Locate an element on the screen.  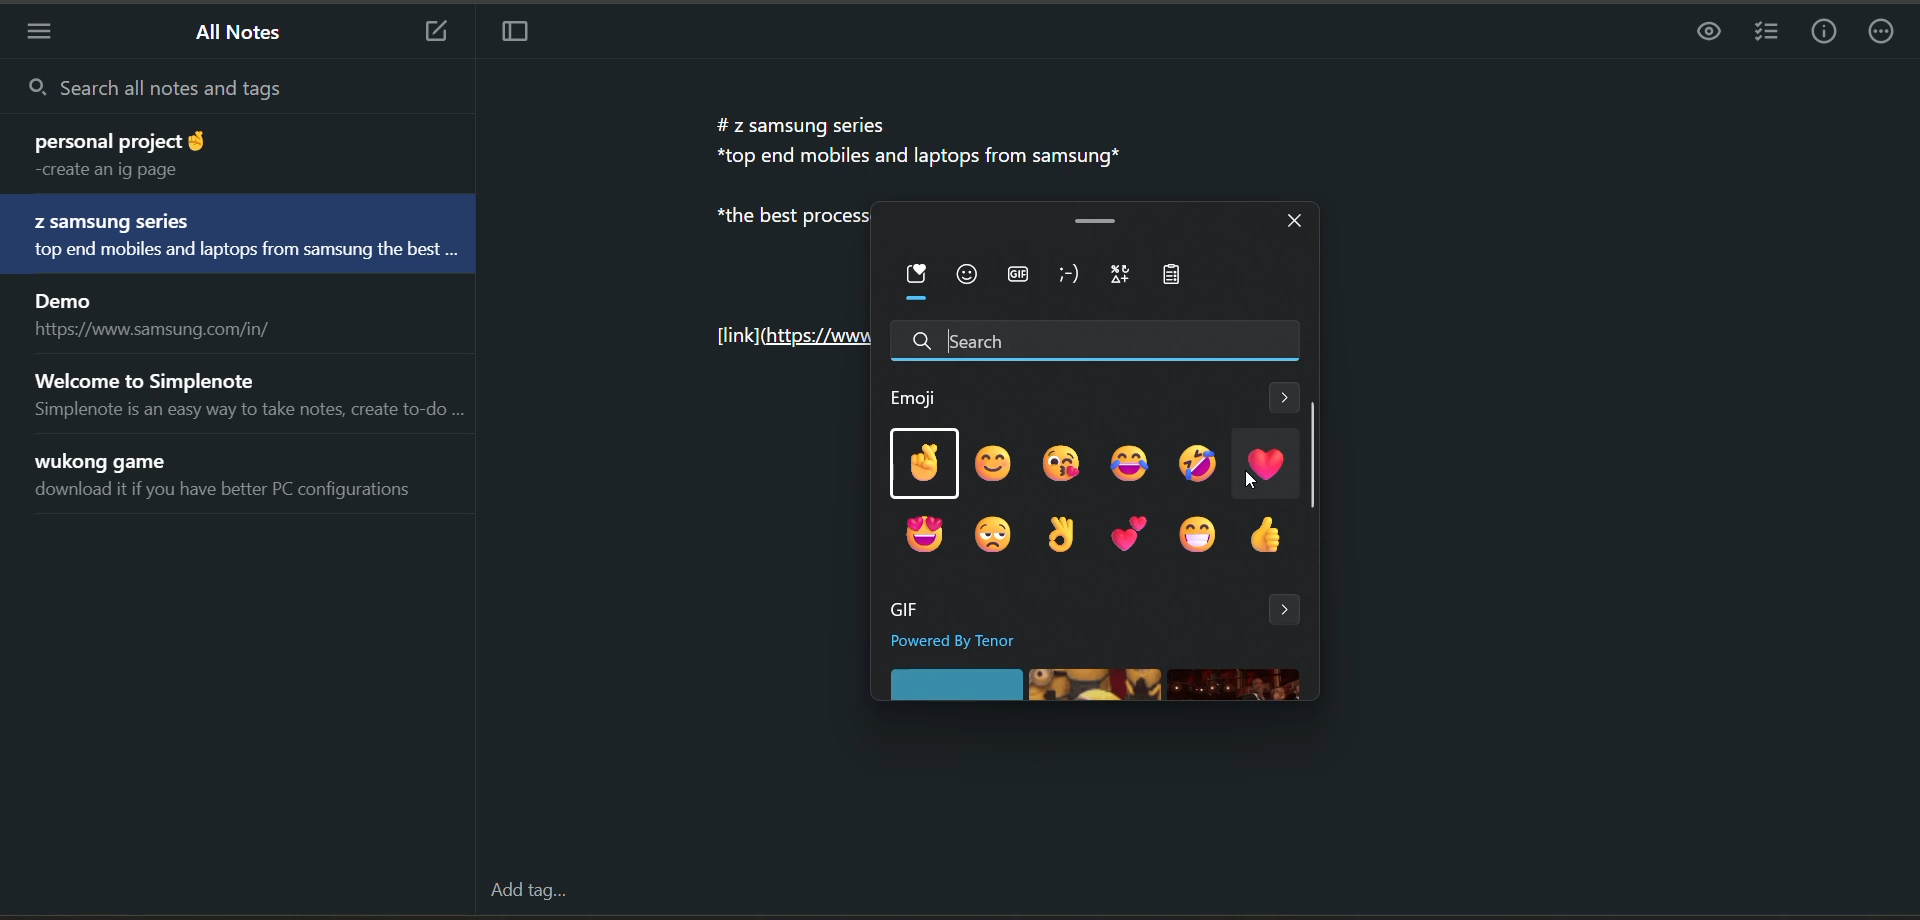
new note is located at coordinates (435, 32).